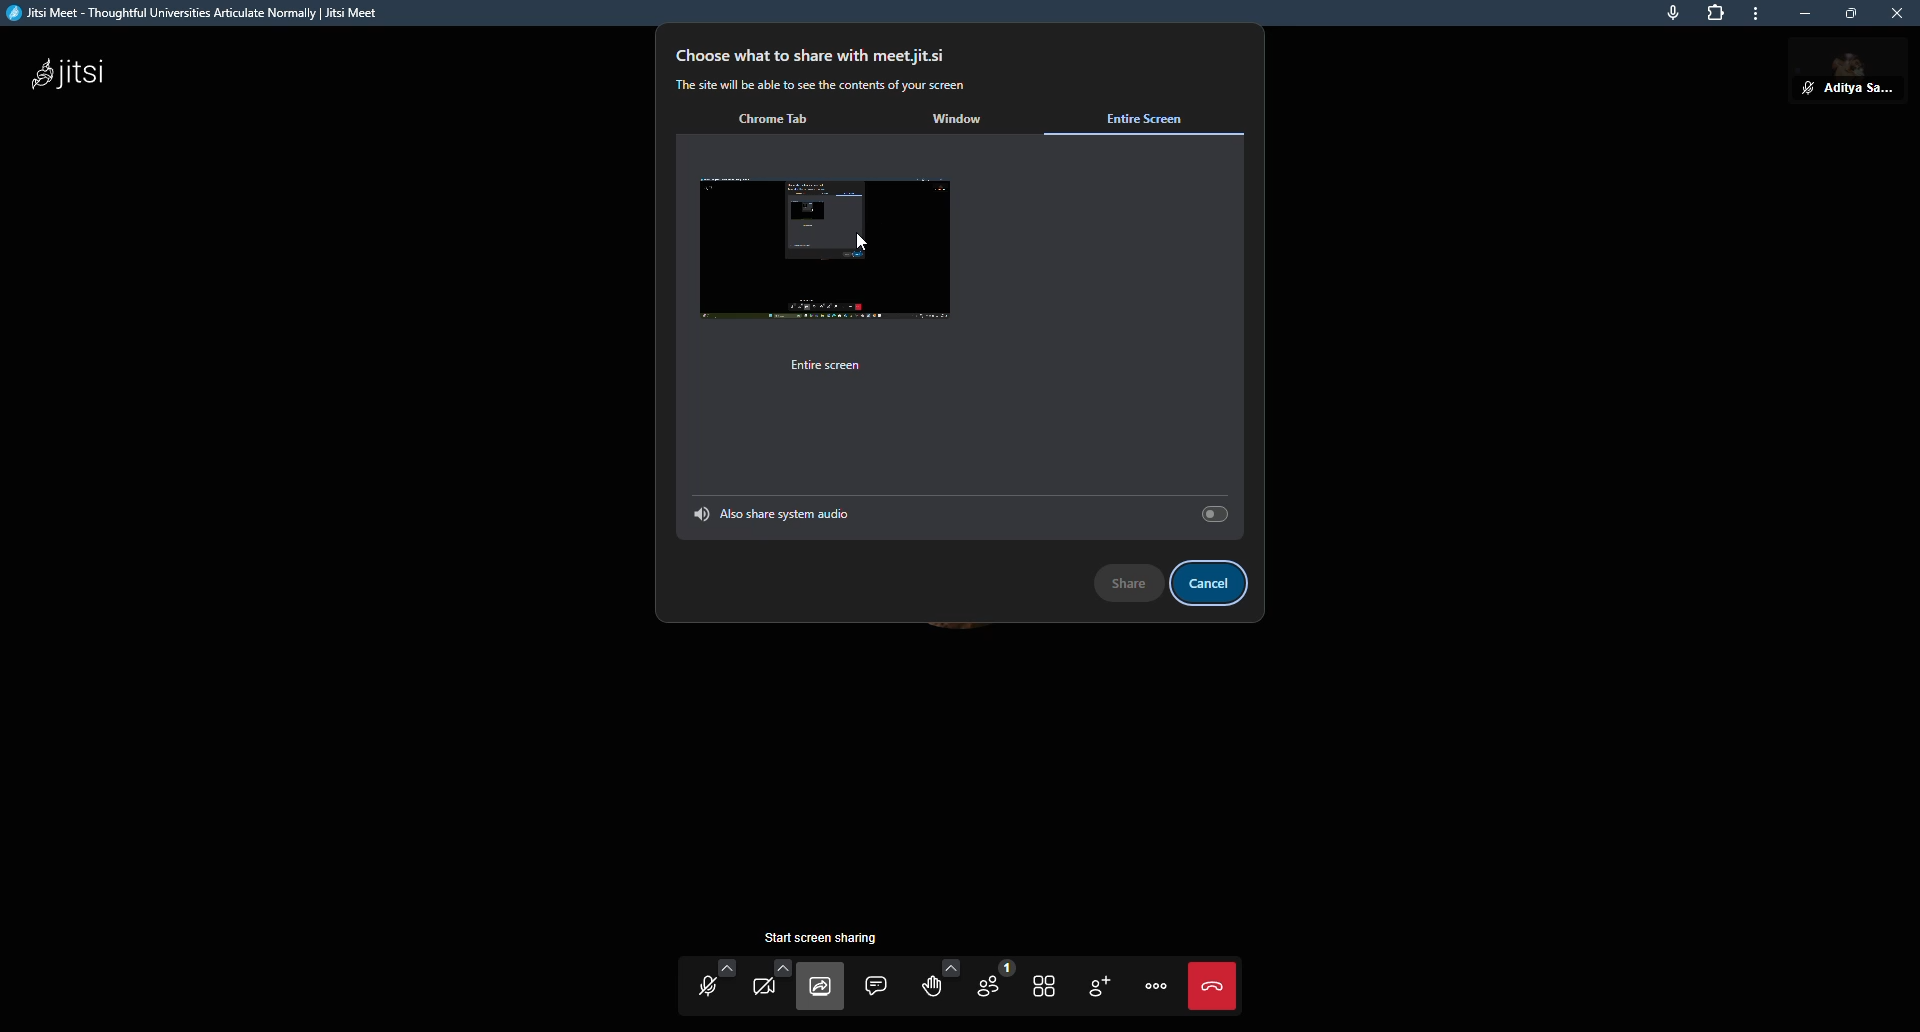 This screenshot has height=1032, width=1920. What do you see at coordinates (1119, 217) in the screenshot?
I see `select a tab to share` at bounding box center [1119, 217].